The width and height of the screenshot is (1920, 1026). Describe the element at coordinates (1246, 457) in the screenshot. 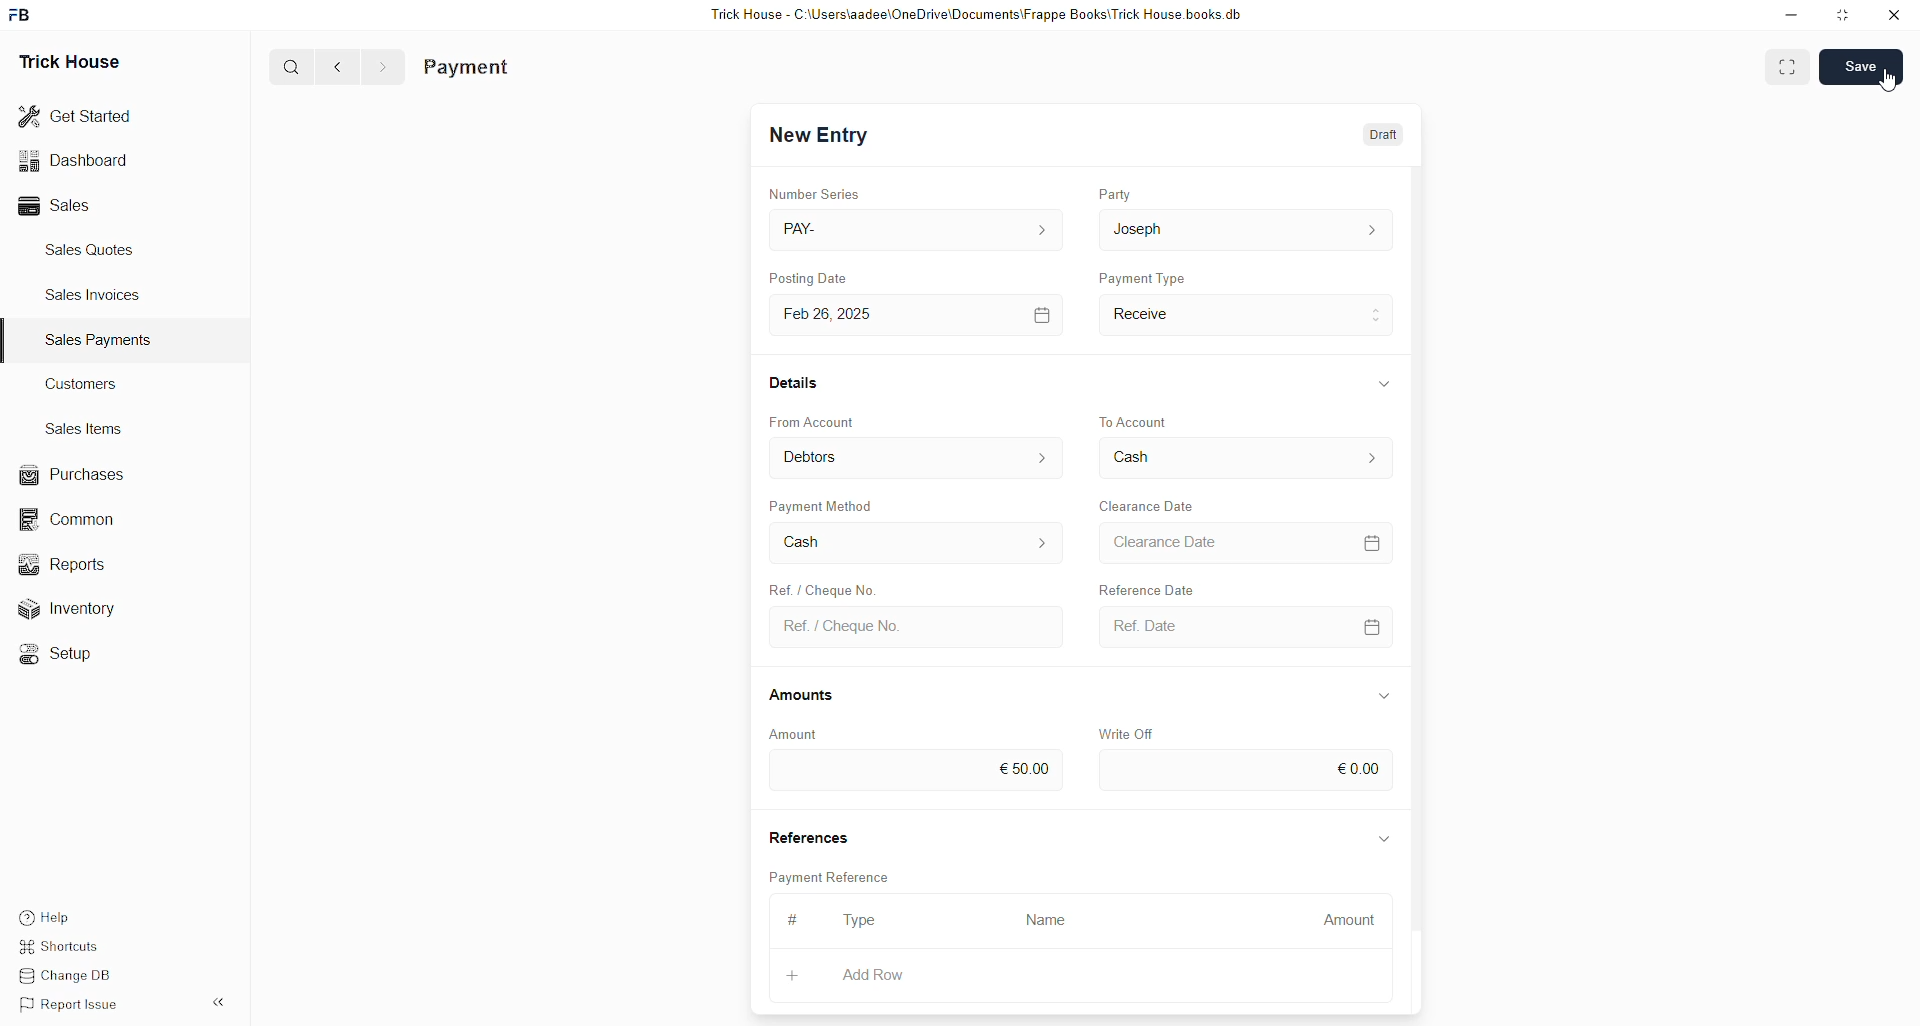

I see `To Account` at that location.